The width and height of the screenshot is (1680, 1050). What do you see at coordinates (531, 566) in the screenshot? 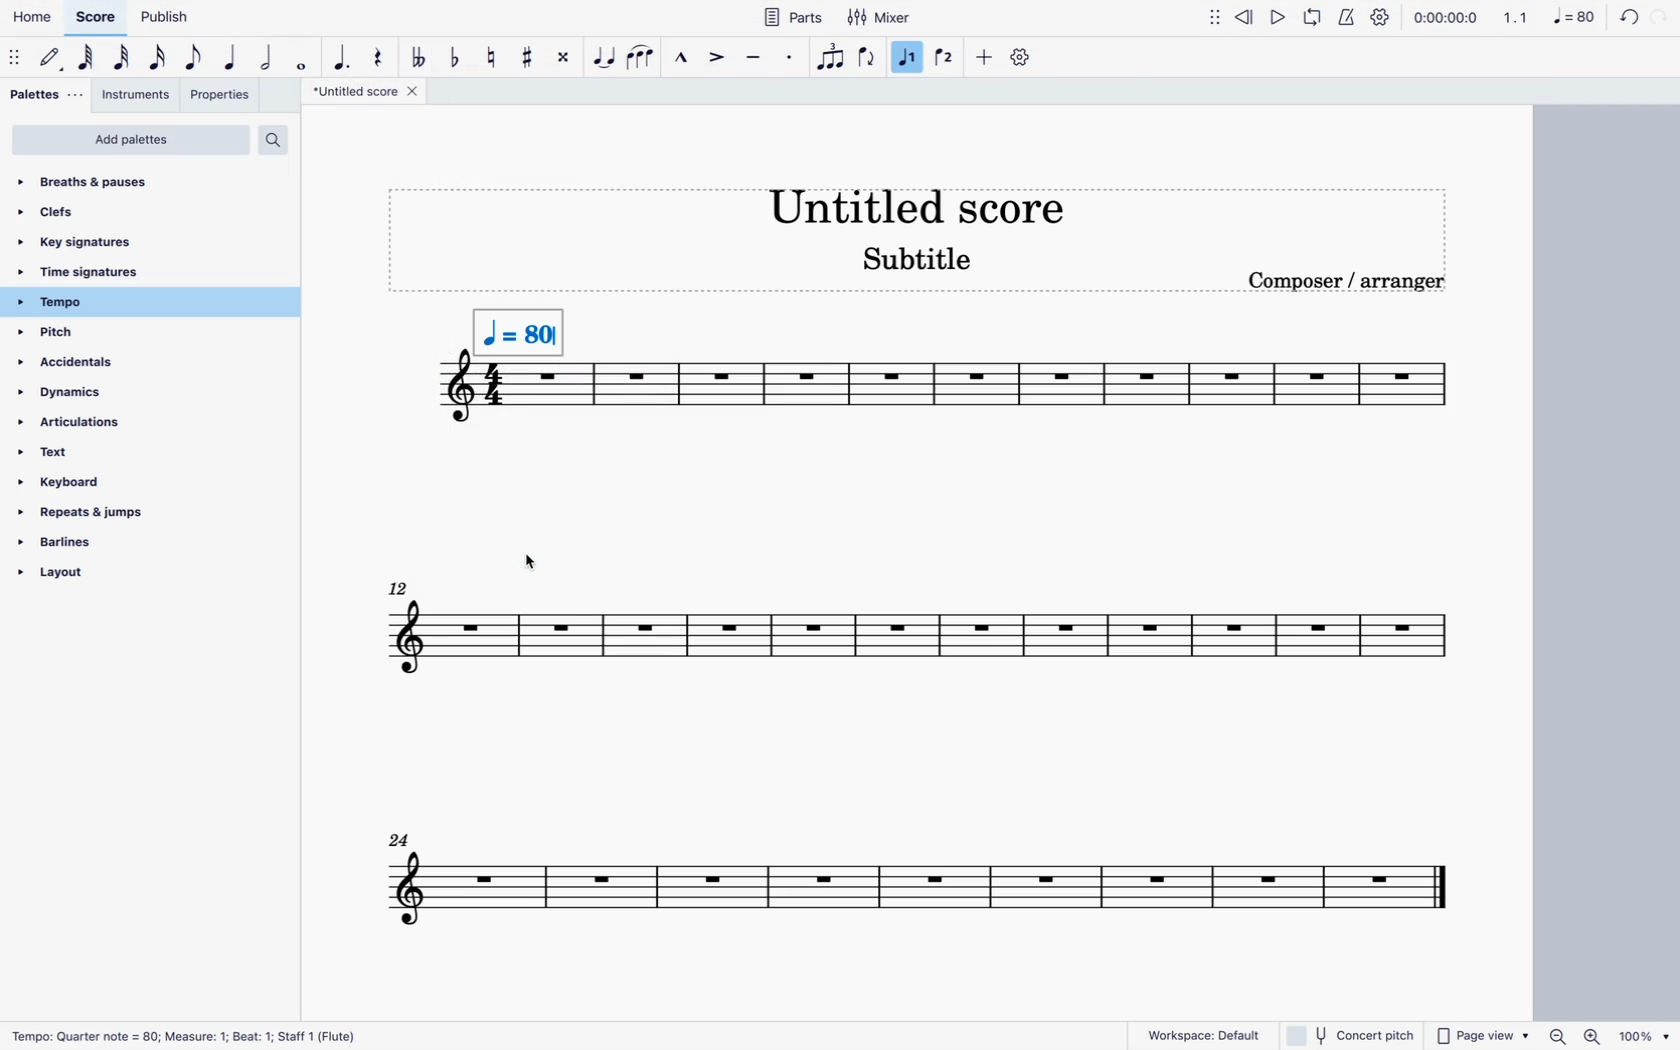
I see `cursor` at bounding box center [531, 566].